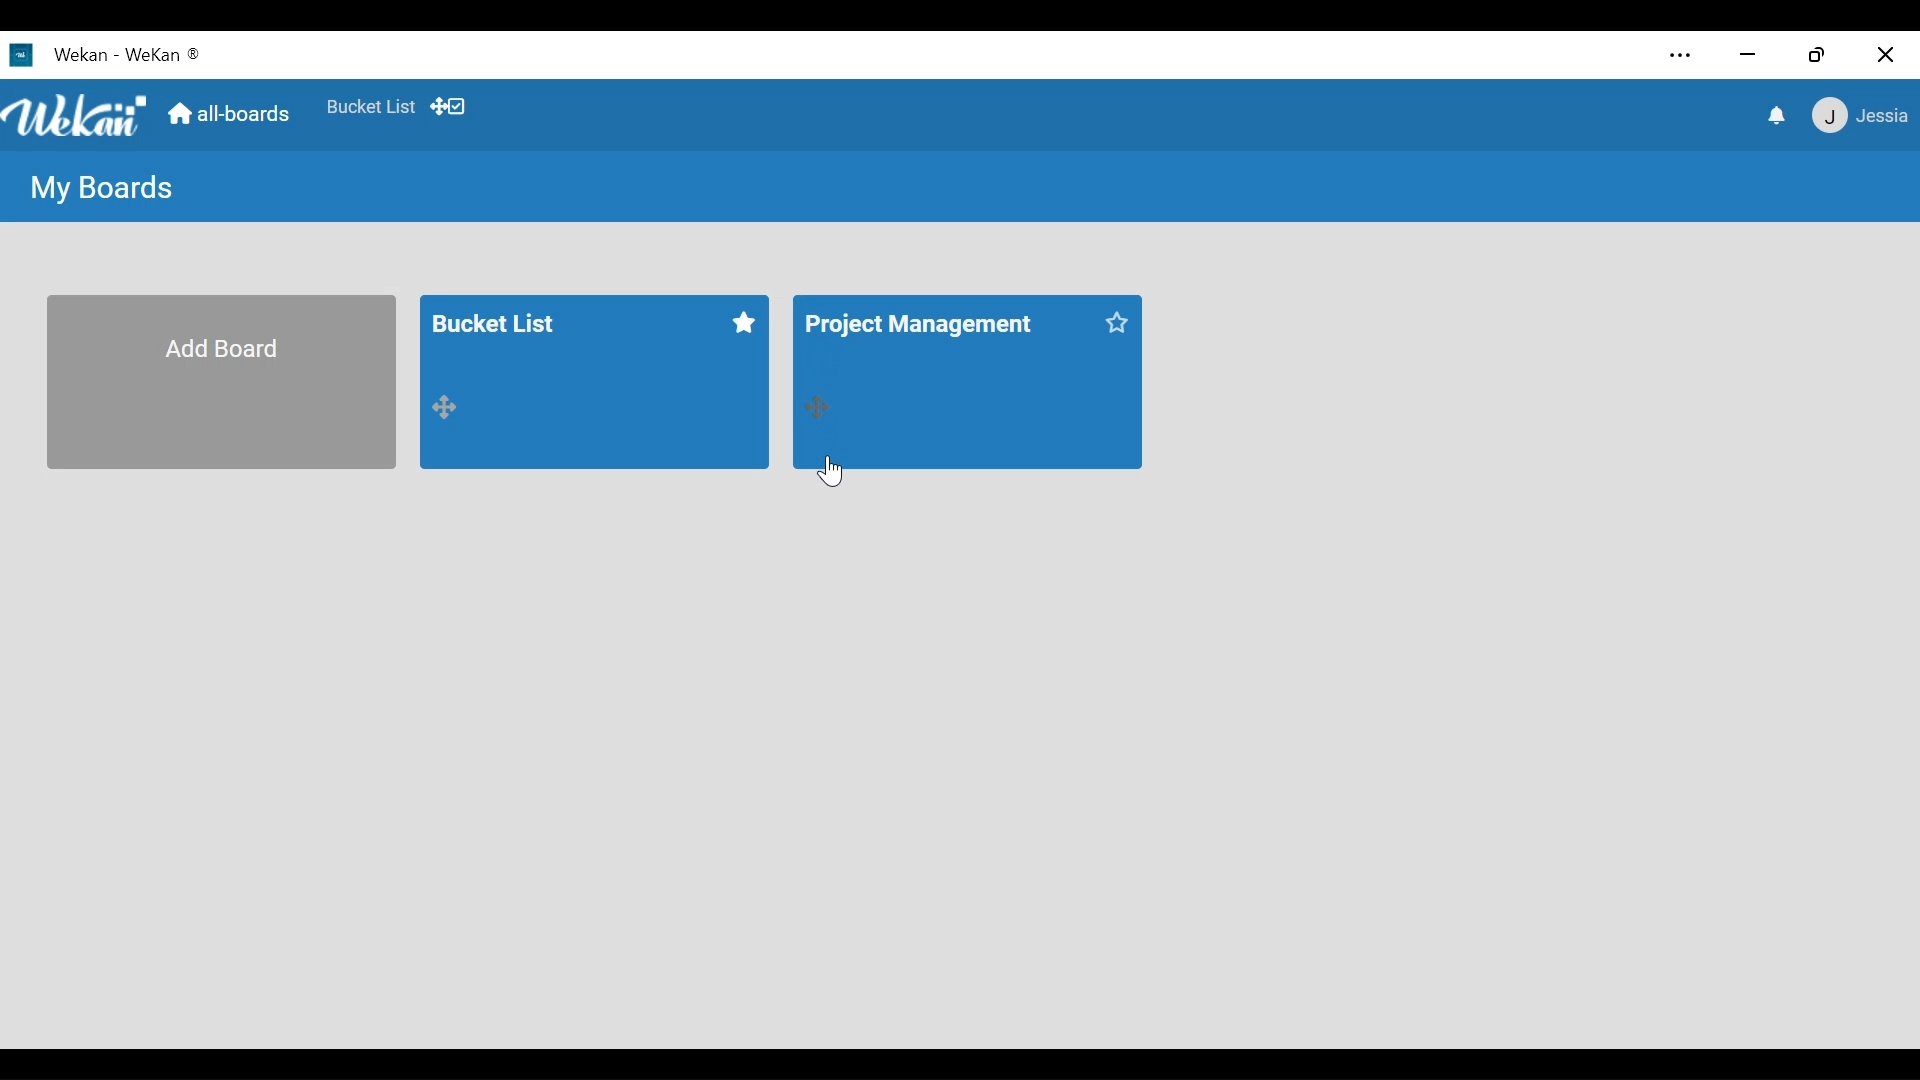  I want to click on notifications, so click(1775, 116).